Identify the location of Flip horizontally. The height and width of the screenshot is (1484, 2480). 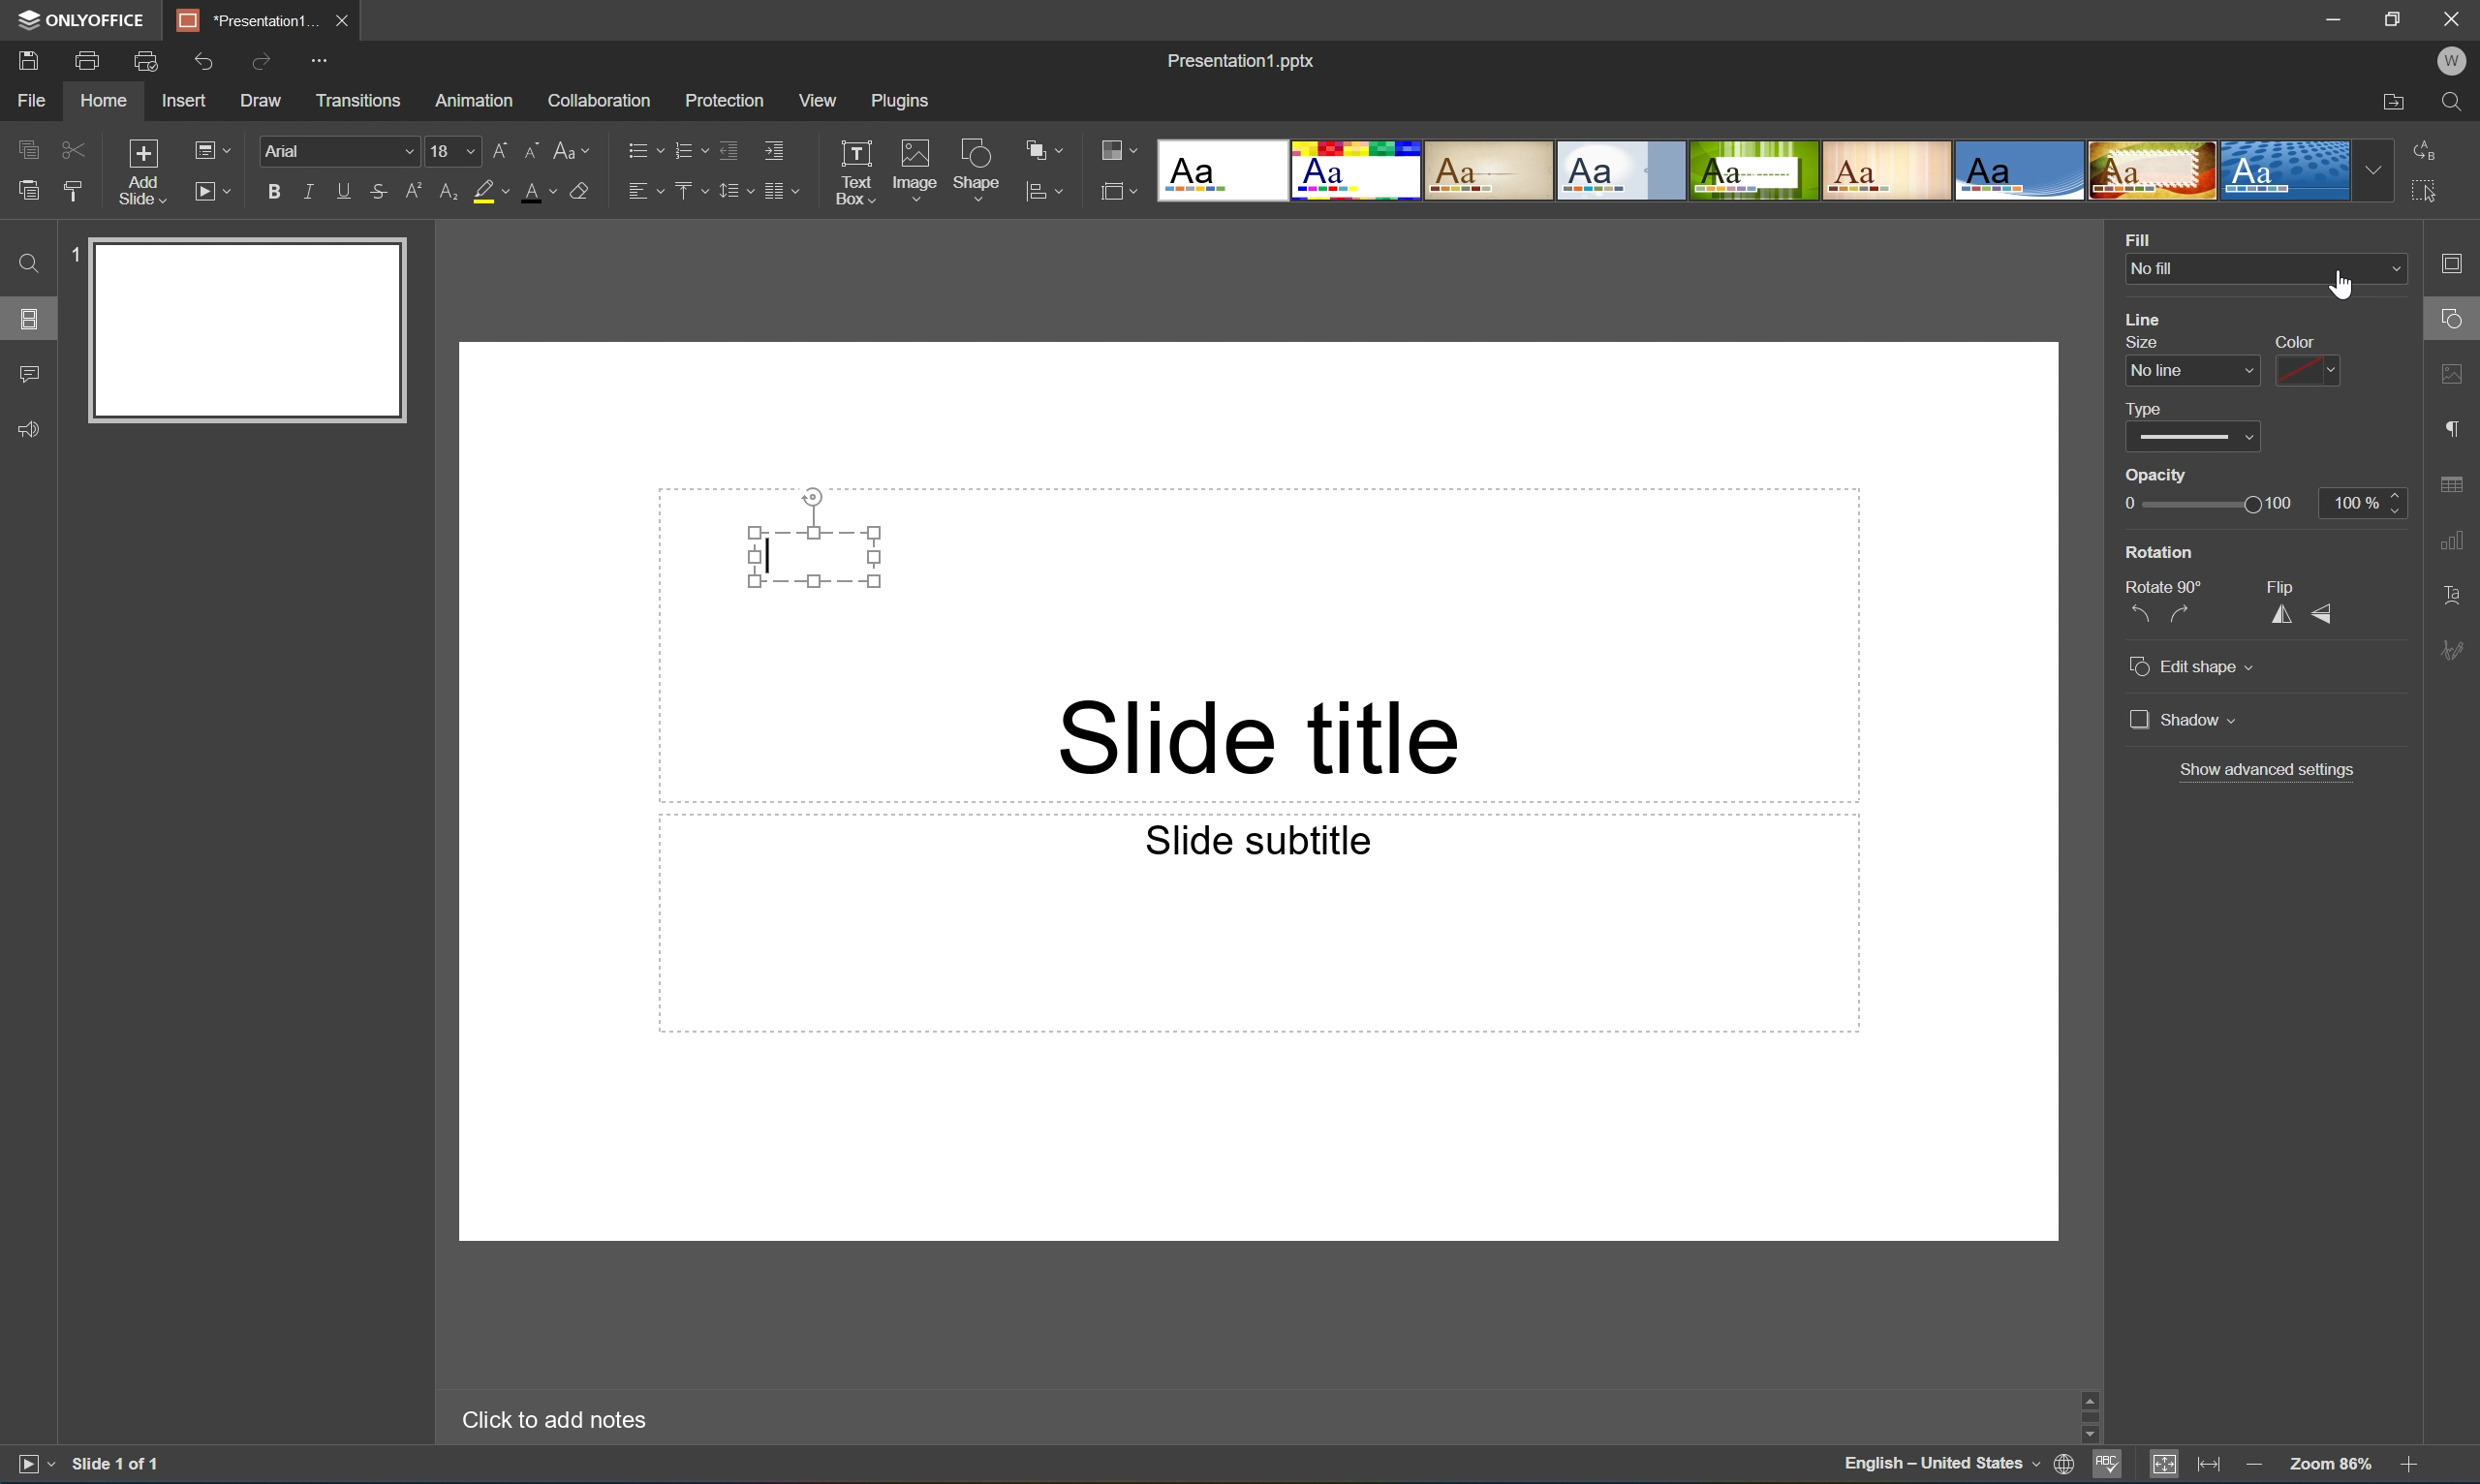
(2280, 617).